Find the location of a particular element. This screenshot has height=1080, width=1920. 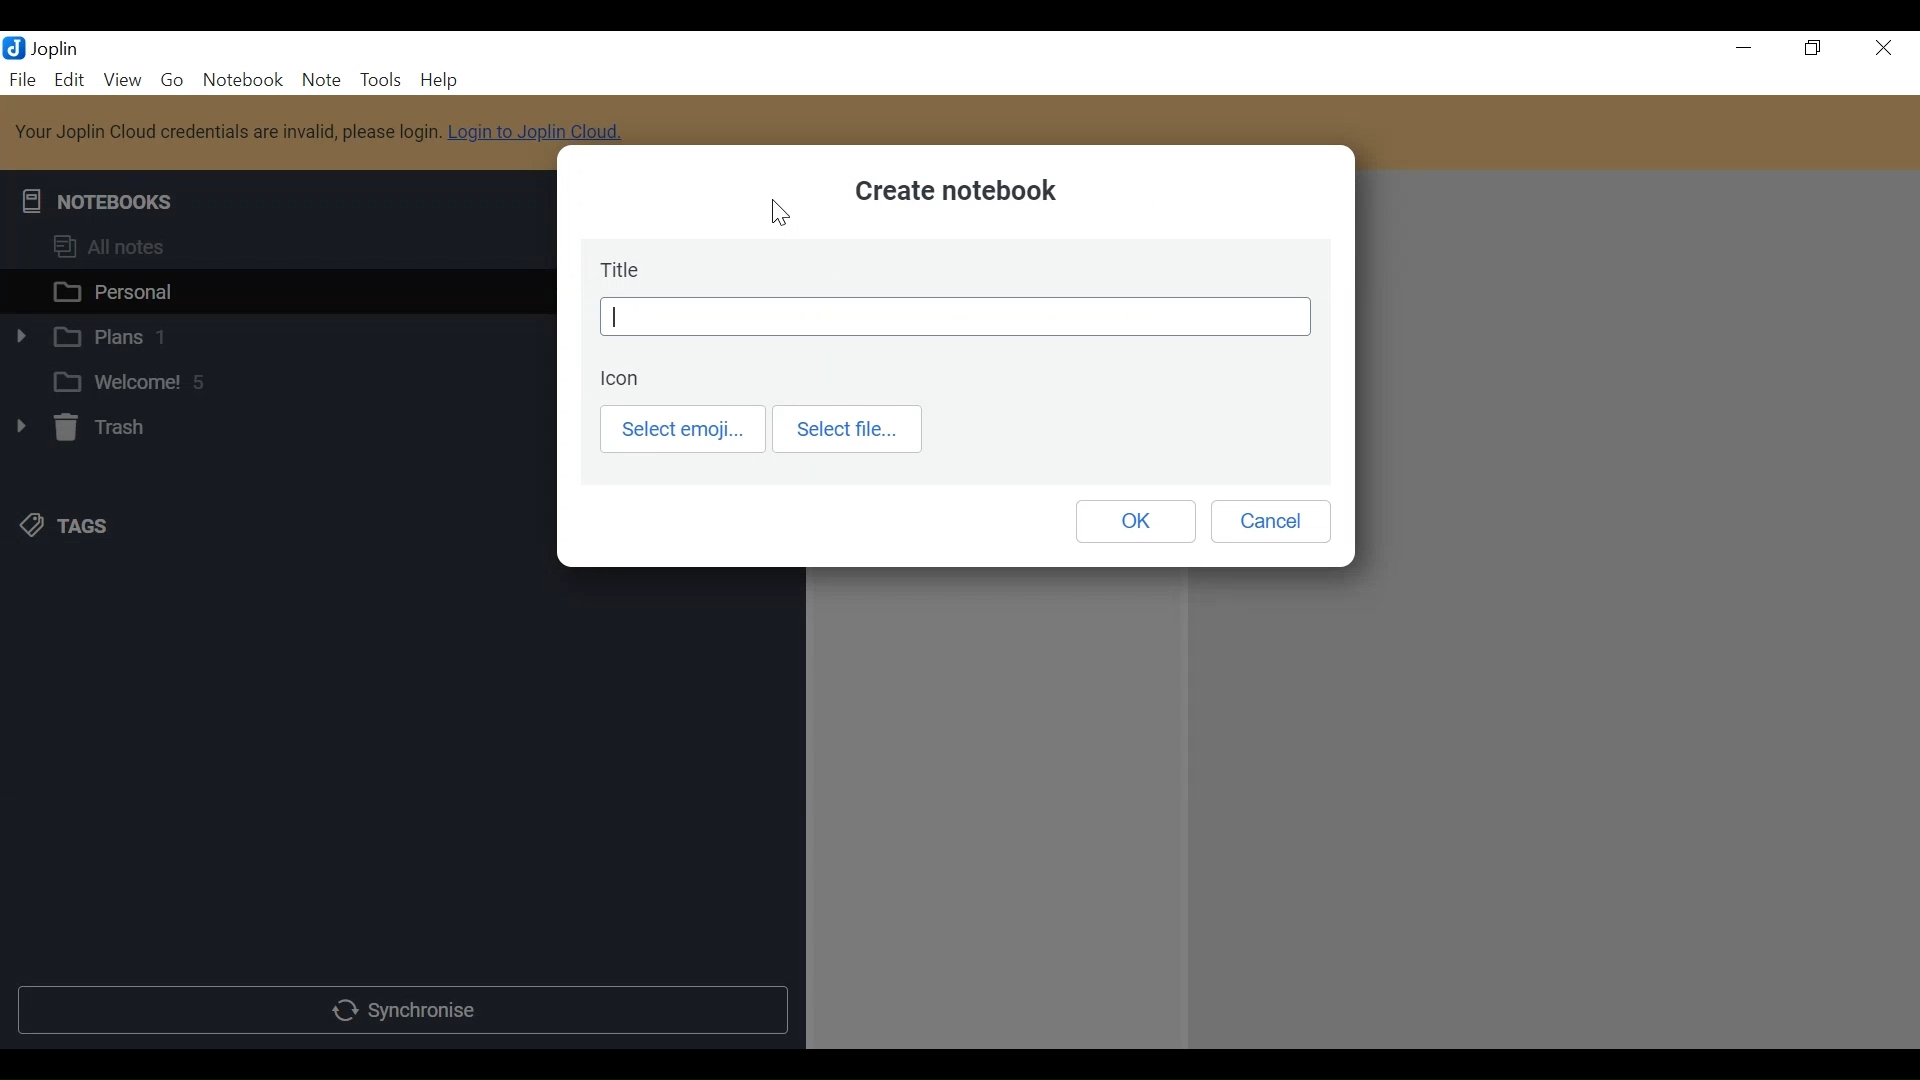

Your Joplin cloud credentials are invalid, please login. is located at coordinates (229, 131).